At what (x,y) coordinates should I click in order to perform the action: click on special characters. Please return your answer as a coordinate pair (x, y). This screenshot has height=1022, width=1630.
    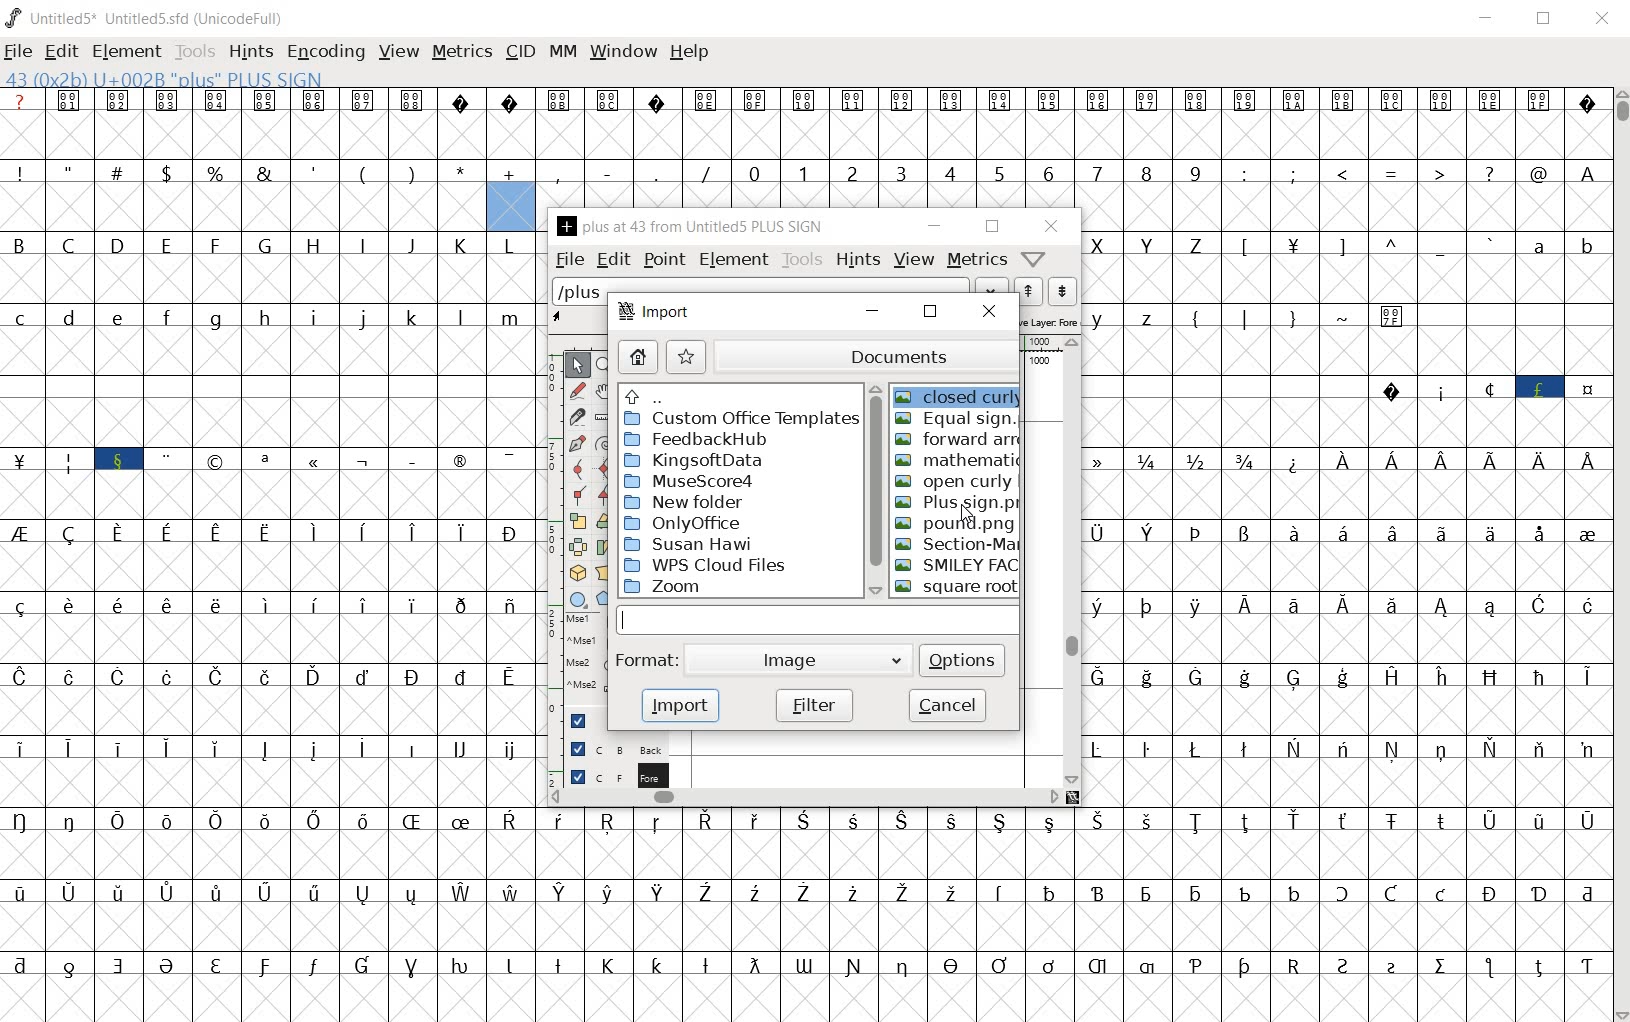
    Looking at the image, I should click on (22, 663).